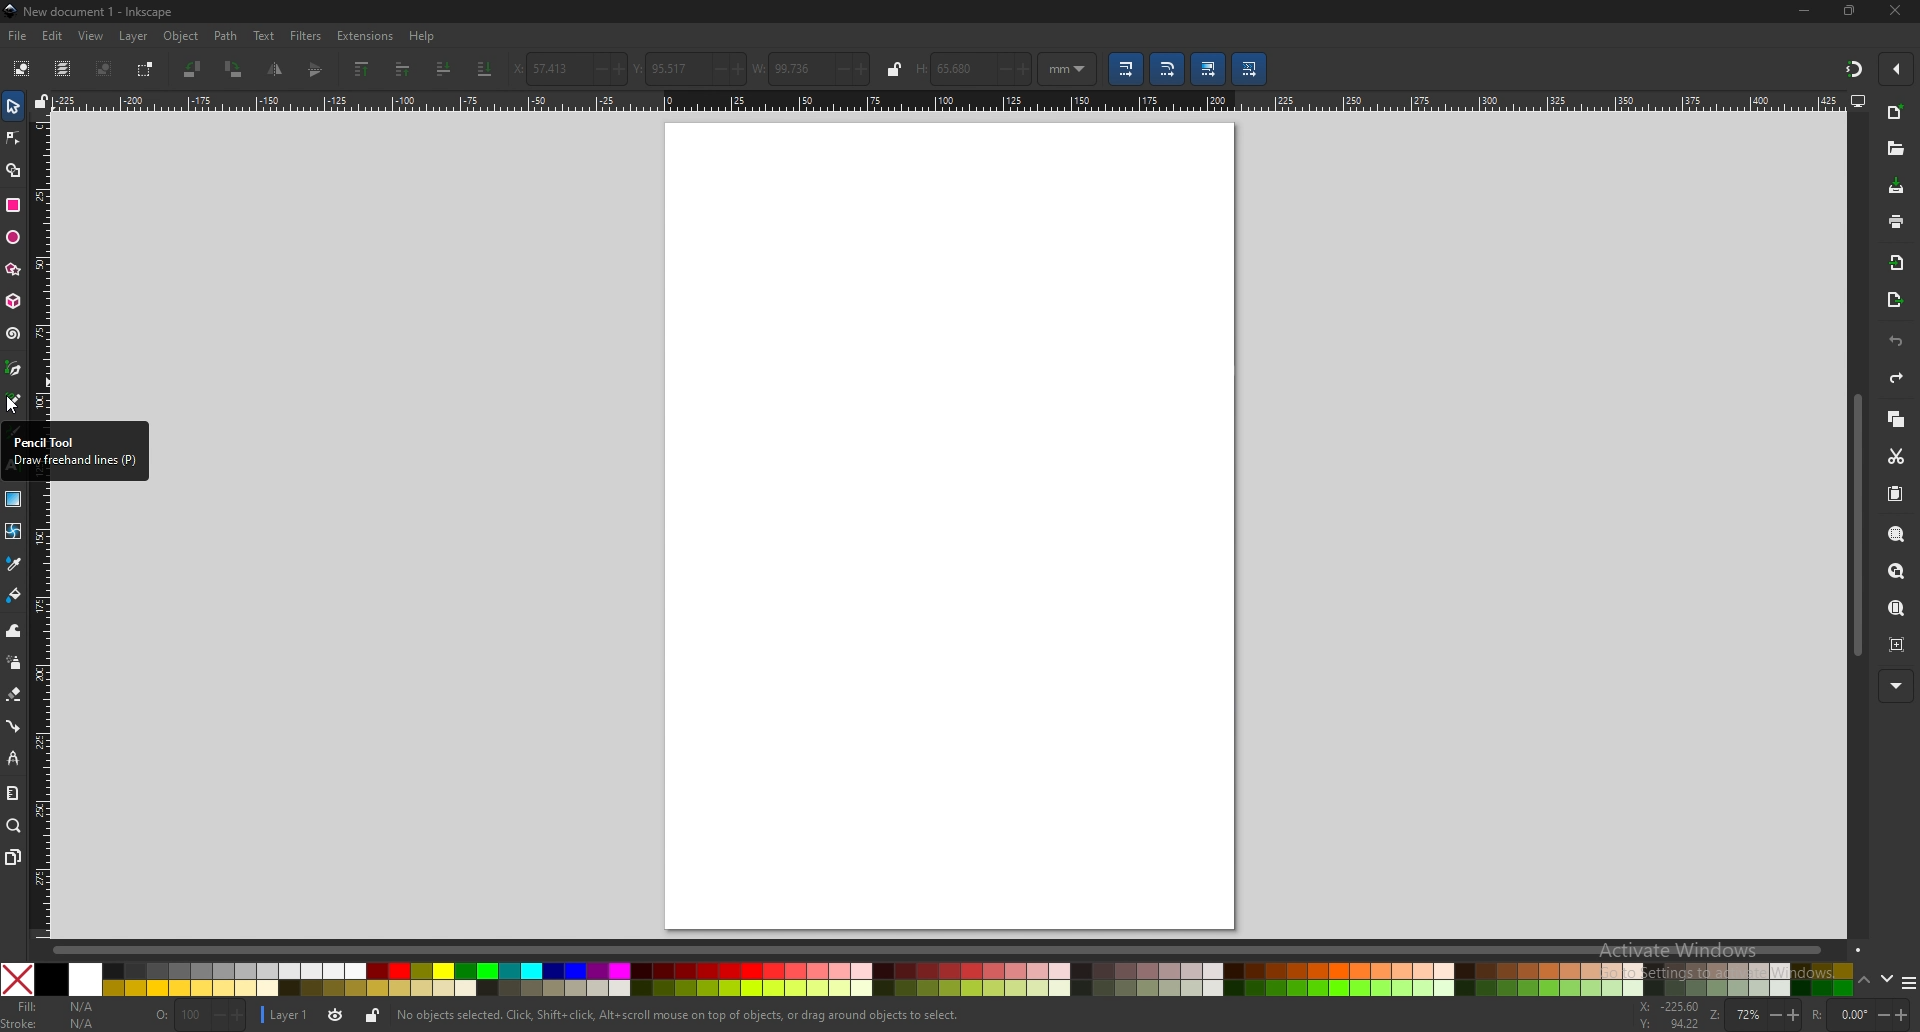  Describe the element at coordinates (13, 333) in the screenshot. I see `spiral` at that location.